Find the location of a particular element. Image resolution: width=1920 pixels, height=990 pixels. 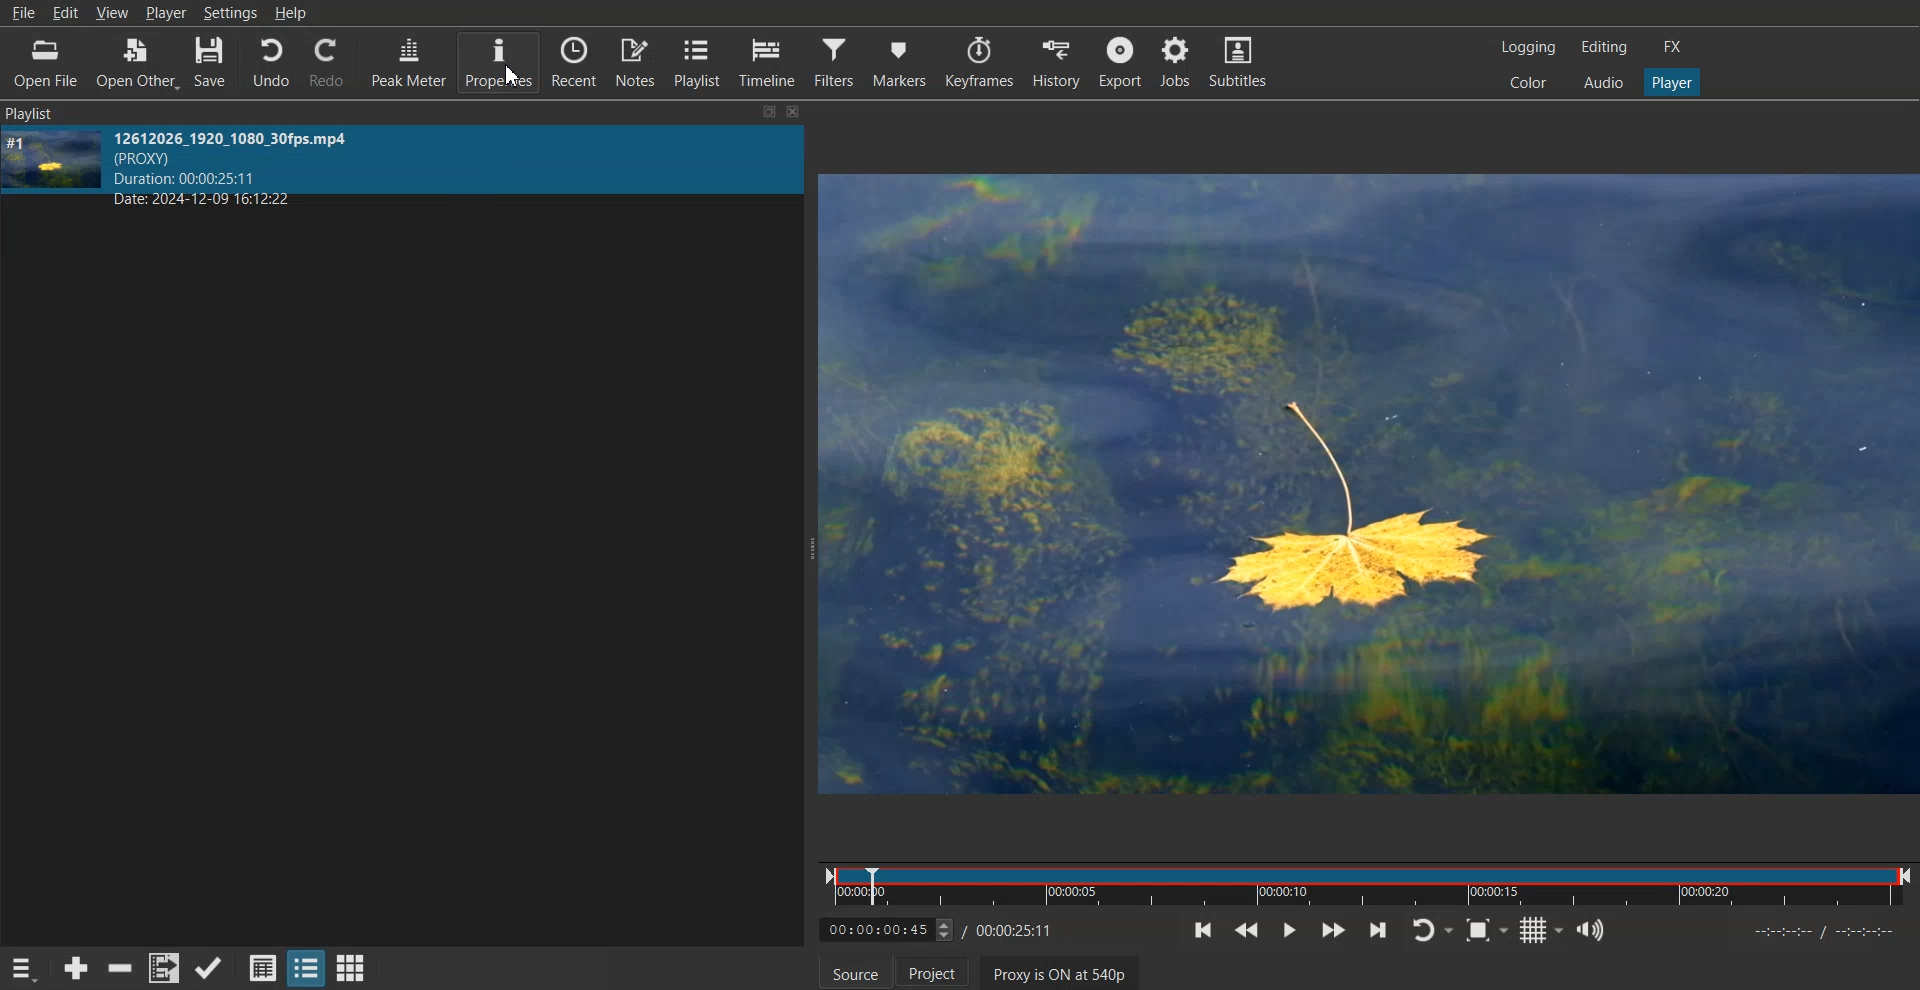

Open Other is located at coordinates (135, 62).